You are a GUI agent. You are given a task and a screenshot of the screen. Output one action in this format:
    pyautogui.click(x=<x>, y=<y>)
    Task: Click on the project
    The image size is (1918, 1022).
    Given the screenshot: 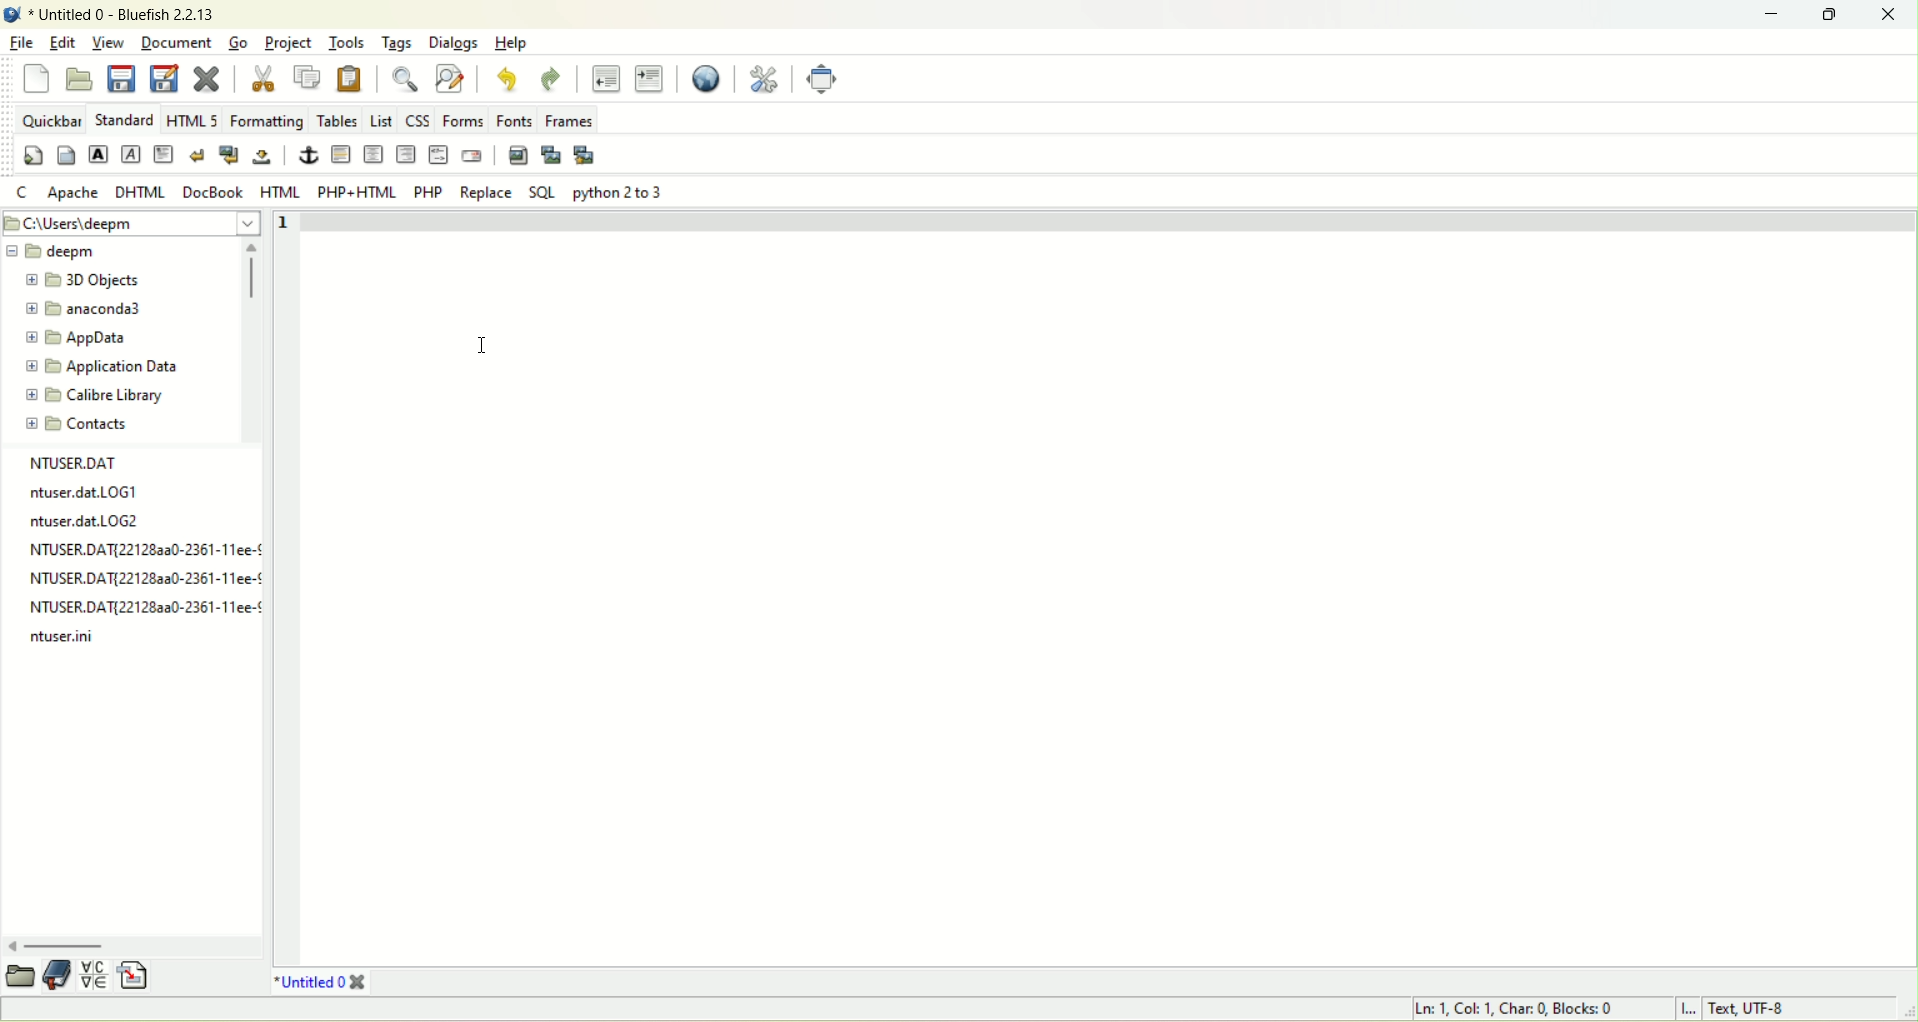 What is the action you would take?
    pyautogui.click(x=289, y=44)
    